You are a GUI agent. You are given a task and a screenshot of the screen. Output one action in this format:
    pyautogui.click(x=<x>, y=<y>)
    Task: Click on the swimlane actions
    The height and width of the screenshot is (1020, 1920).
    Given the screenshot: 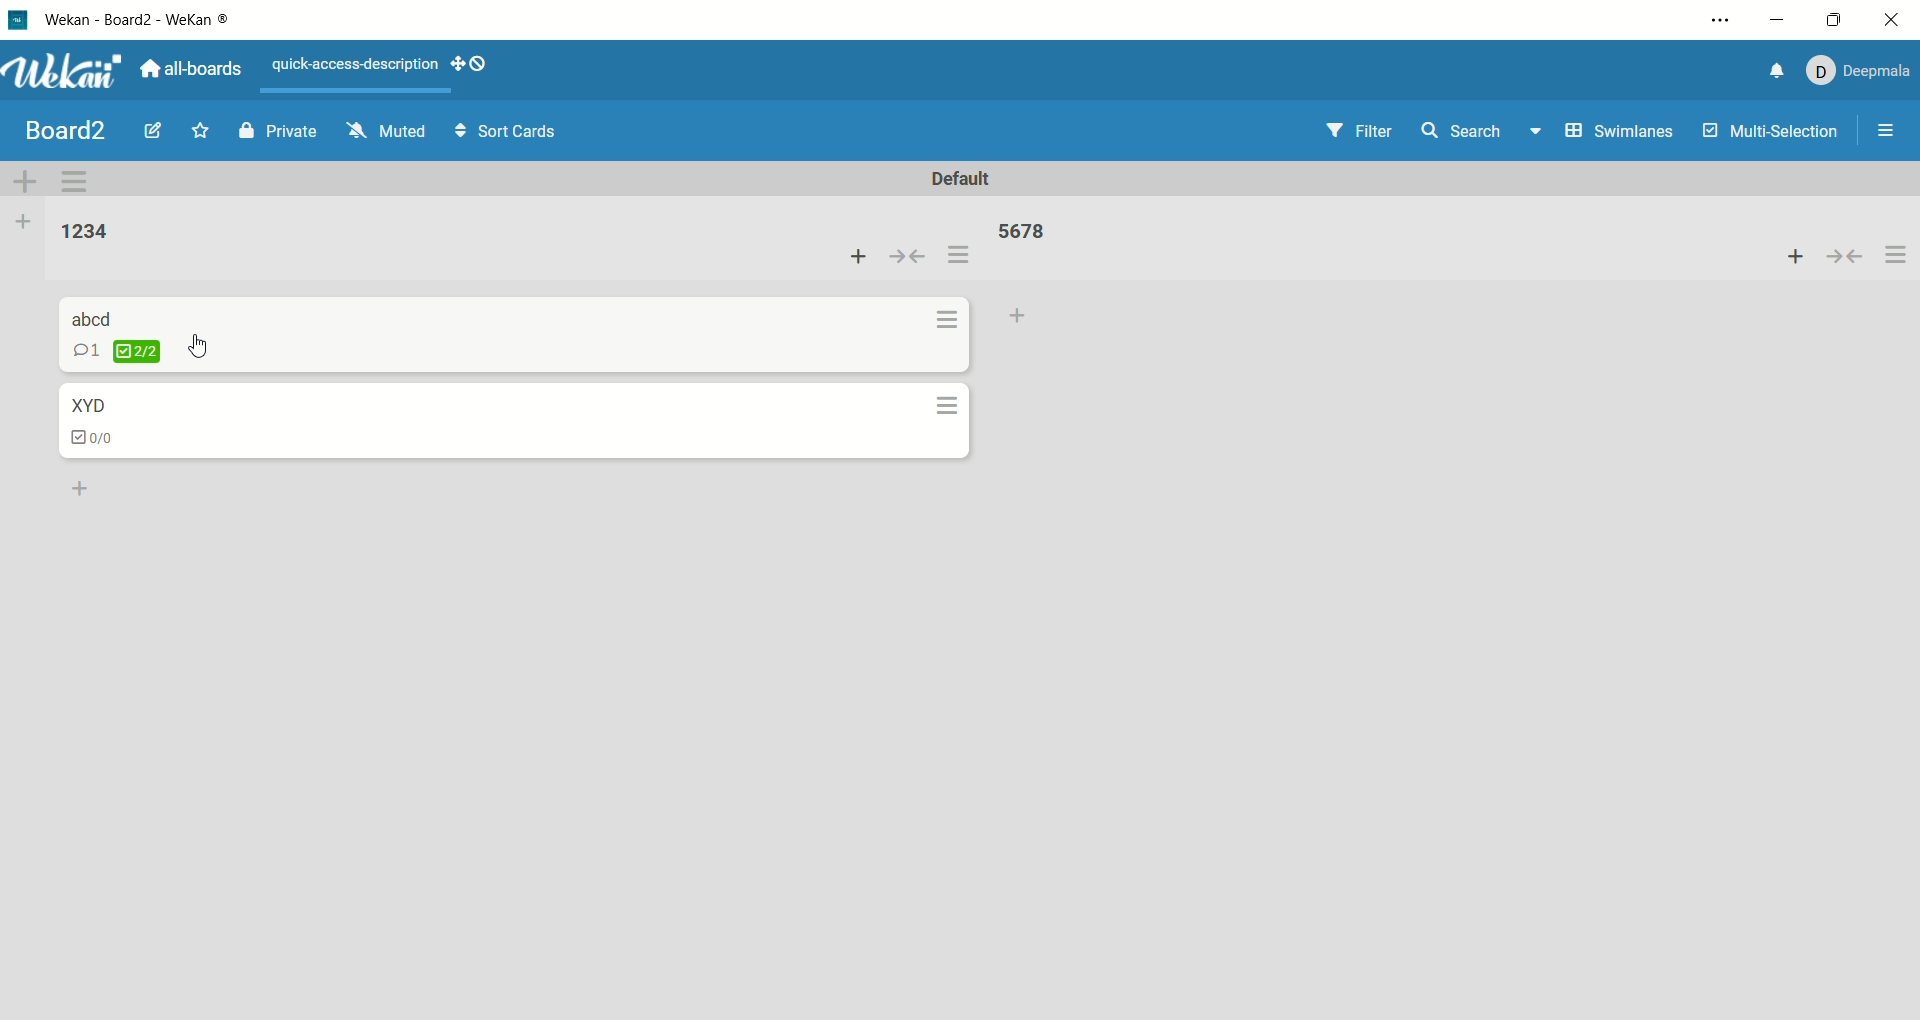 What is the action you would take?
    pyautogui.click(x=80, y=180)
    